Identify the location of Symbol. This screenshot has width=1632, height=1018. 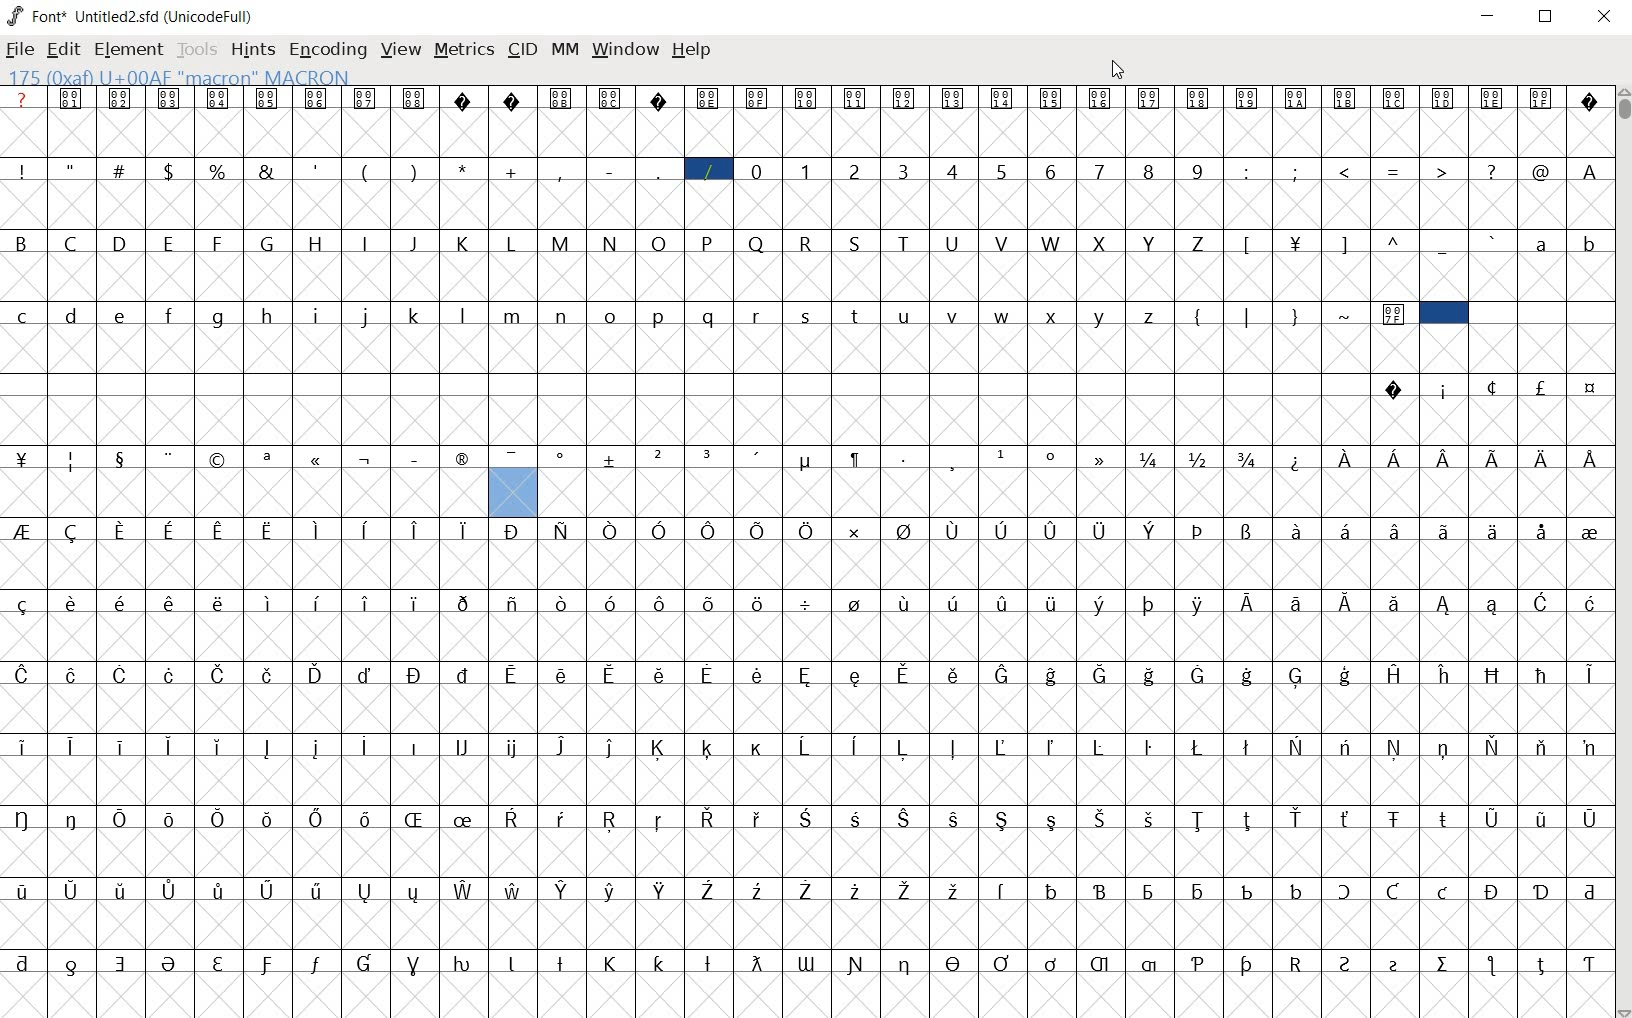
(1347, 962).